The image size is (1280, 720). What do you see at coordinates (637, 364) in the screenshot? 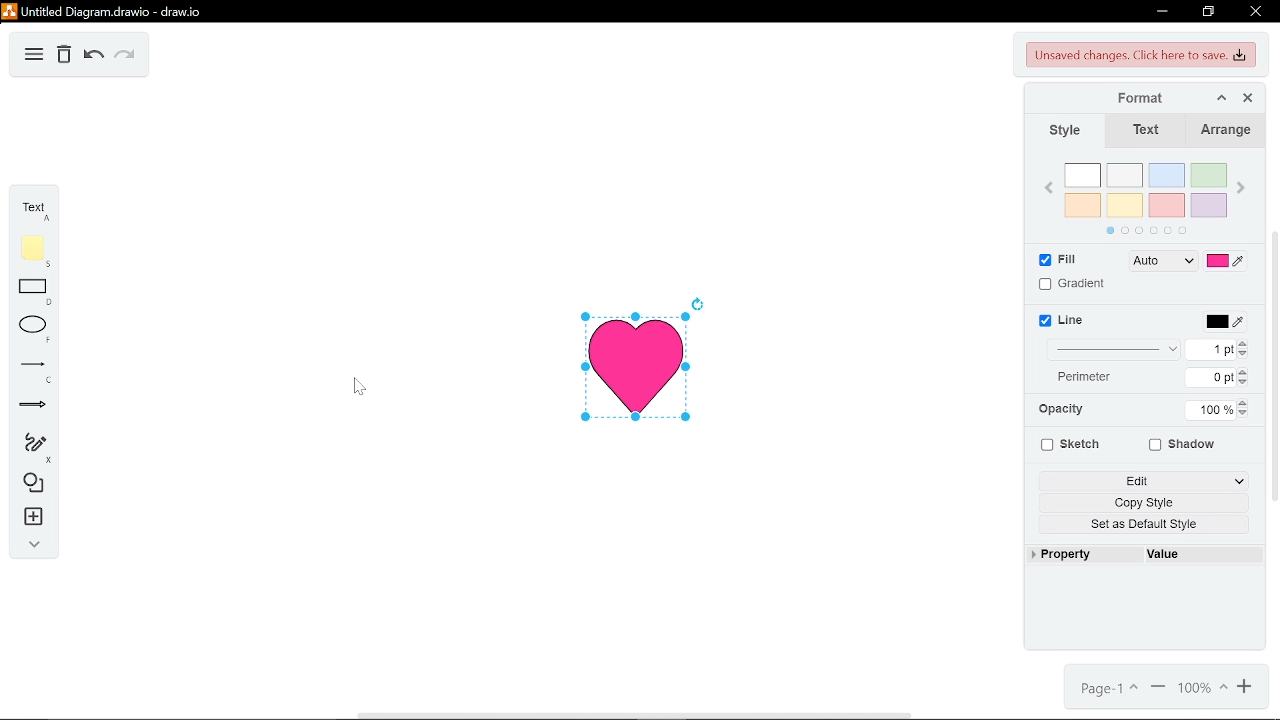
I see `pink heart added` at bounding box center [637, 364].